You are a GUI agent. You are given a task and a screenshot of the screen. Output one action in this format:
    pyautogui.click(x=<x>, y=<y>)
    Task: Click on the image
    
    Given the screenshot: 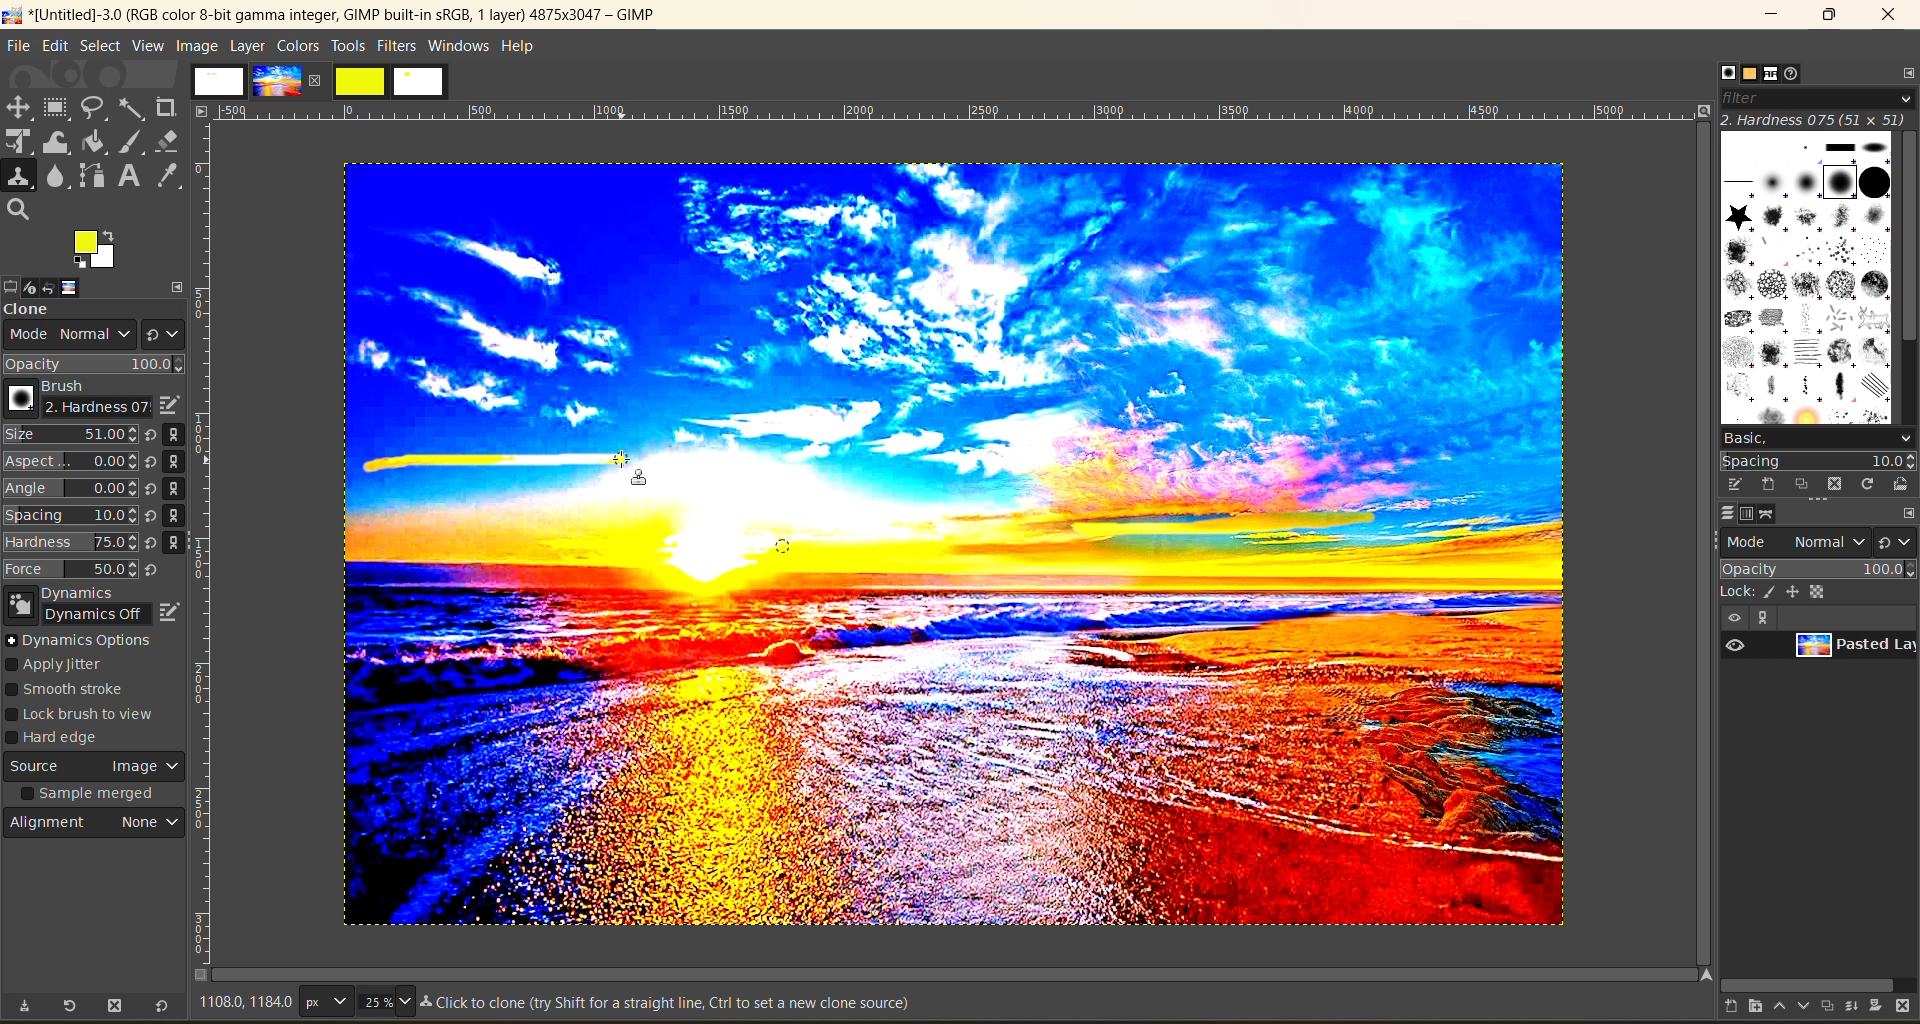 What is the action you would take?
    pyautogui.click(x=1148, y=545)
    